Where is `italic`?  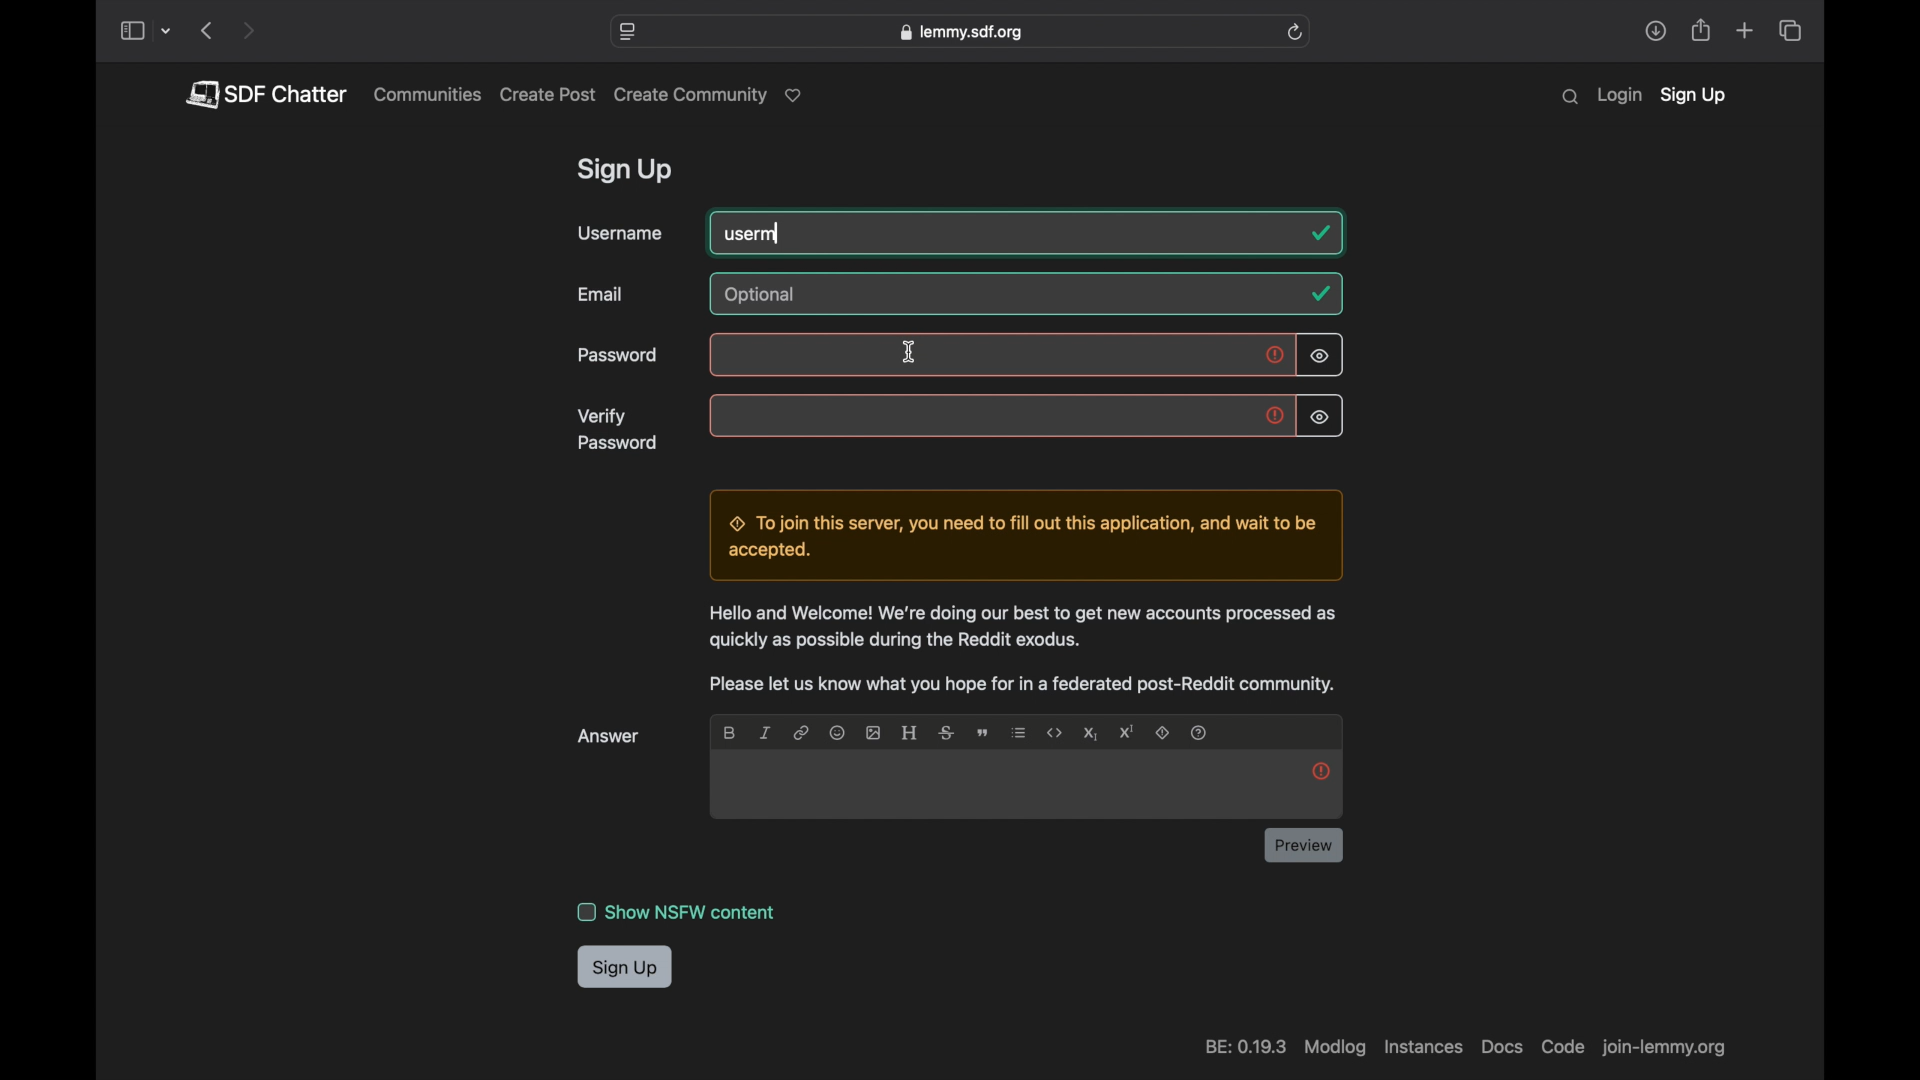 italic is located at coordinates (764, 732).